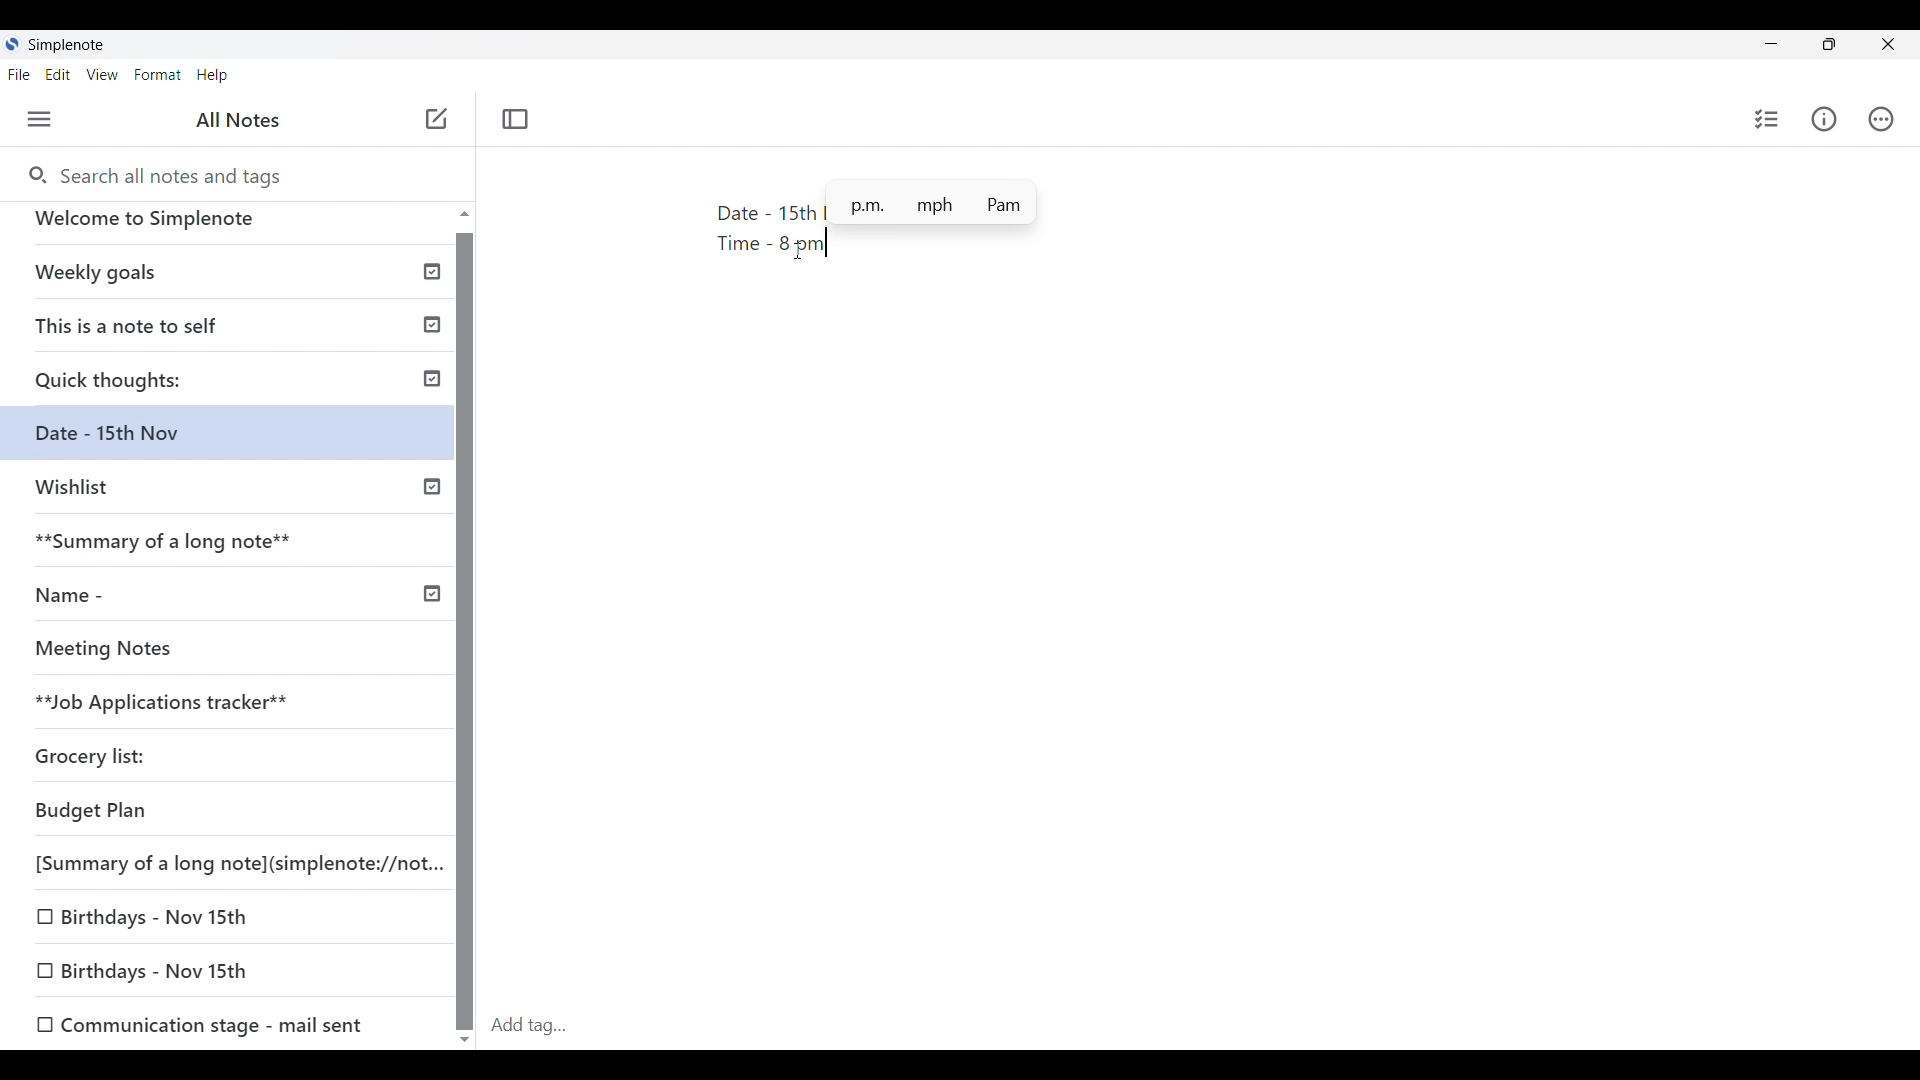 The height and width of the screenshot is (1080, 1920). Describe the element at coordinates (40, 119) in the screenshot. I see `Menu` at that location.